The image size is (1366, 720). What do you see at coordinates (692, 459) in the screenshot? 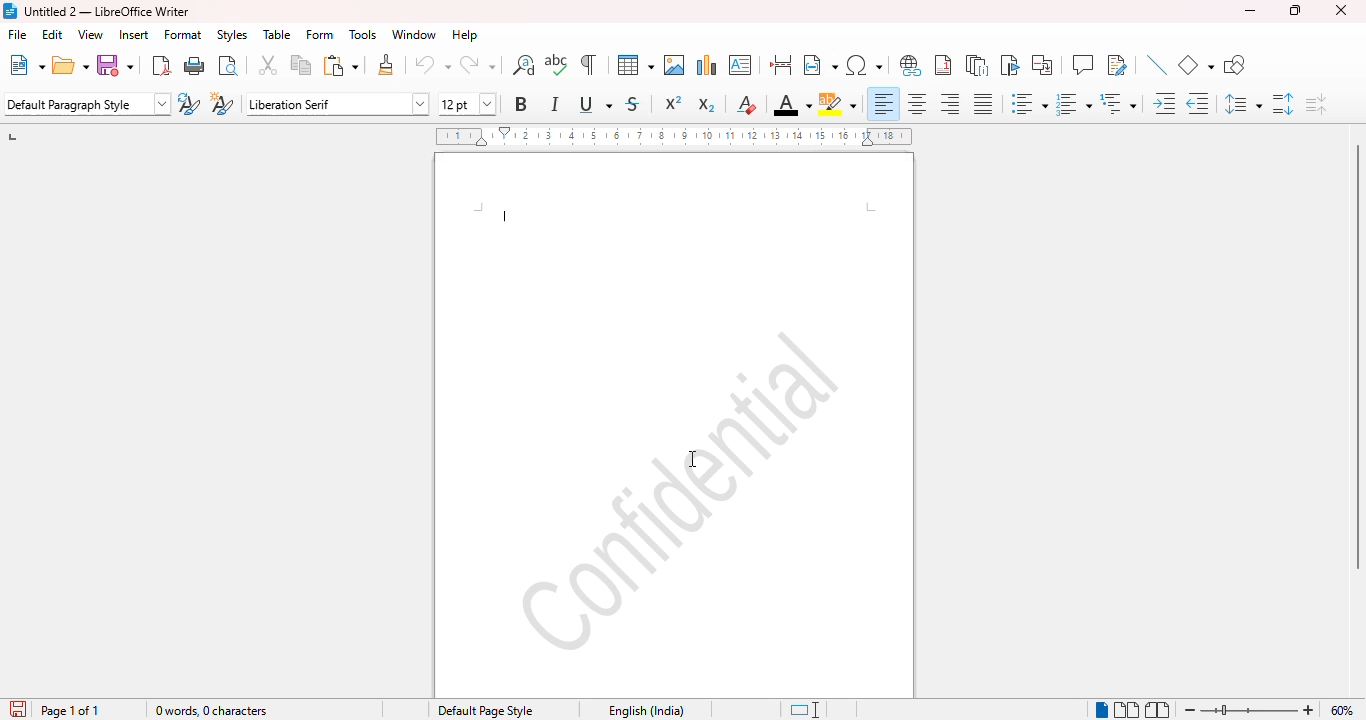
I see `cursor` at bounding box center [692, 459].